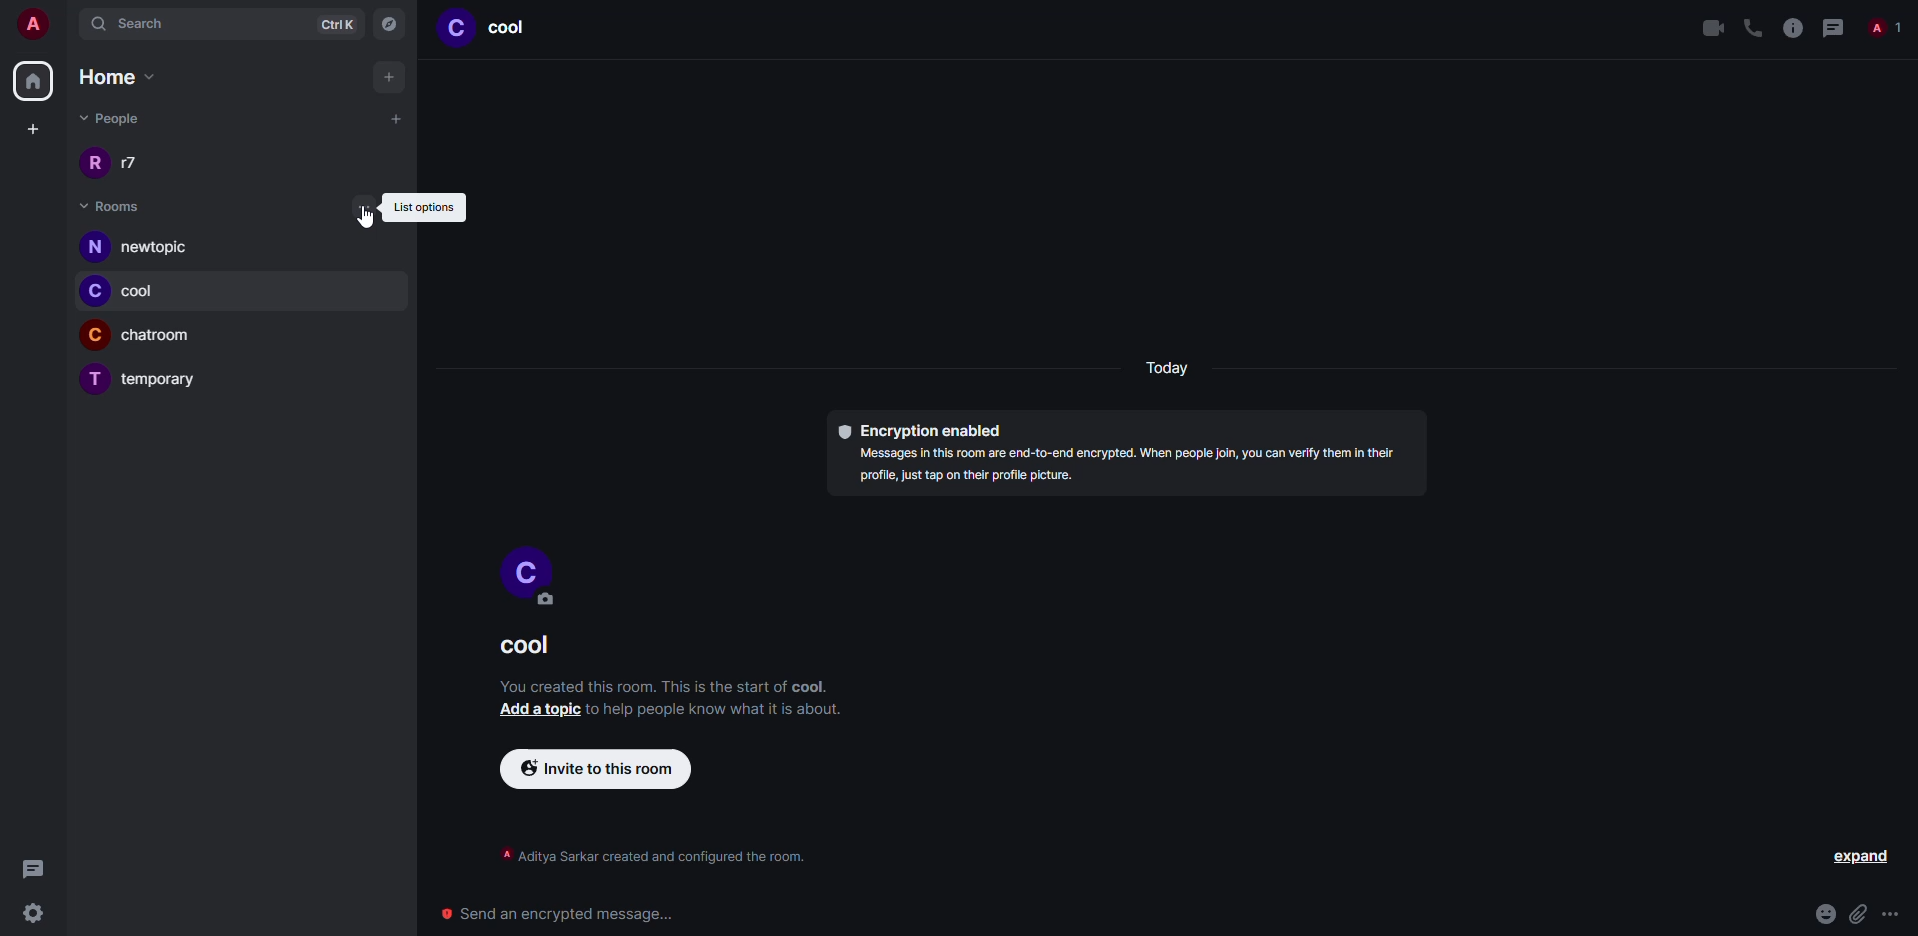 The height and width of the screenshot is (936, 1918). I want to click on people, so click(1885, 25).